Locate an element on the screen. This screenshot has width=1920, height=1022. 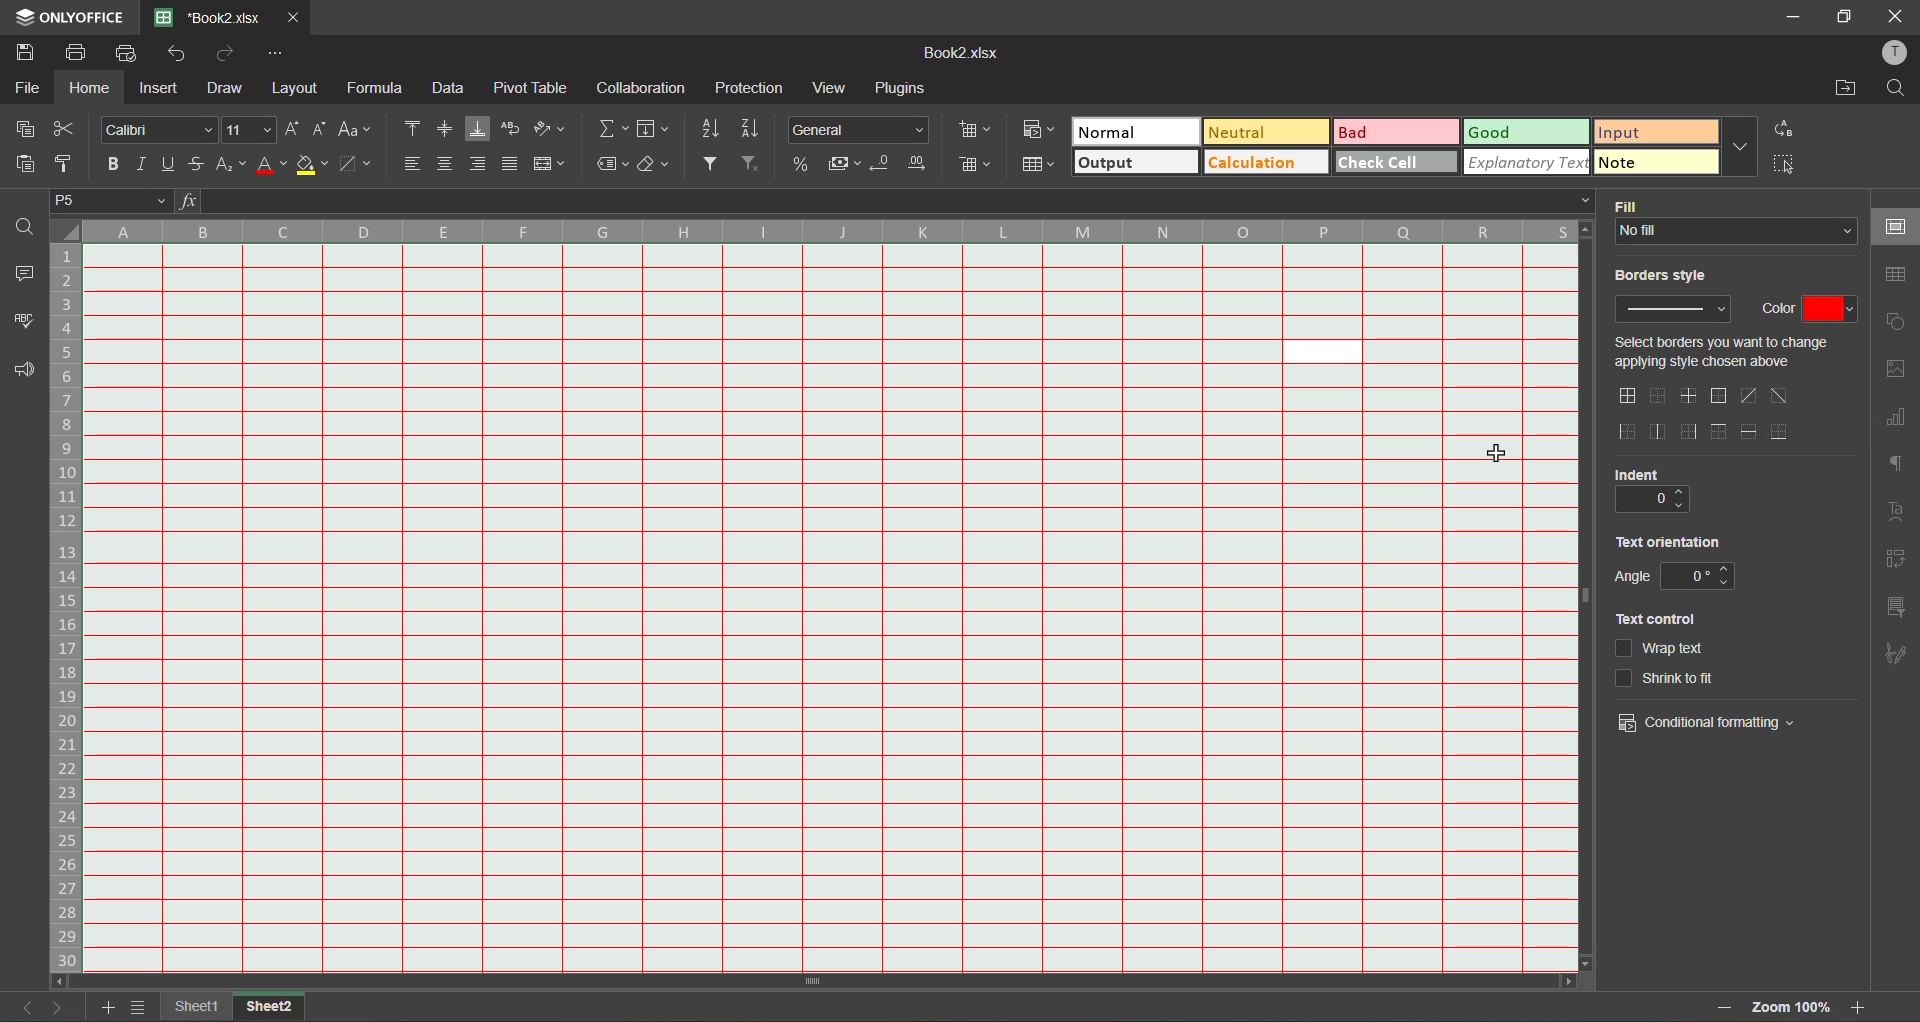
align bottom is located at coordinates (481, 127).